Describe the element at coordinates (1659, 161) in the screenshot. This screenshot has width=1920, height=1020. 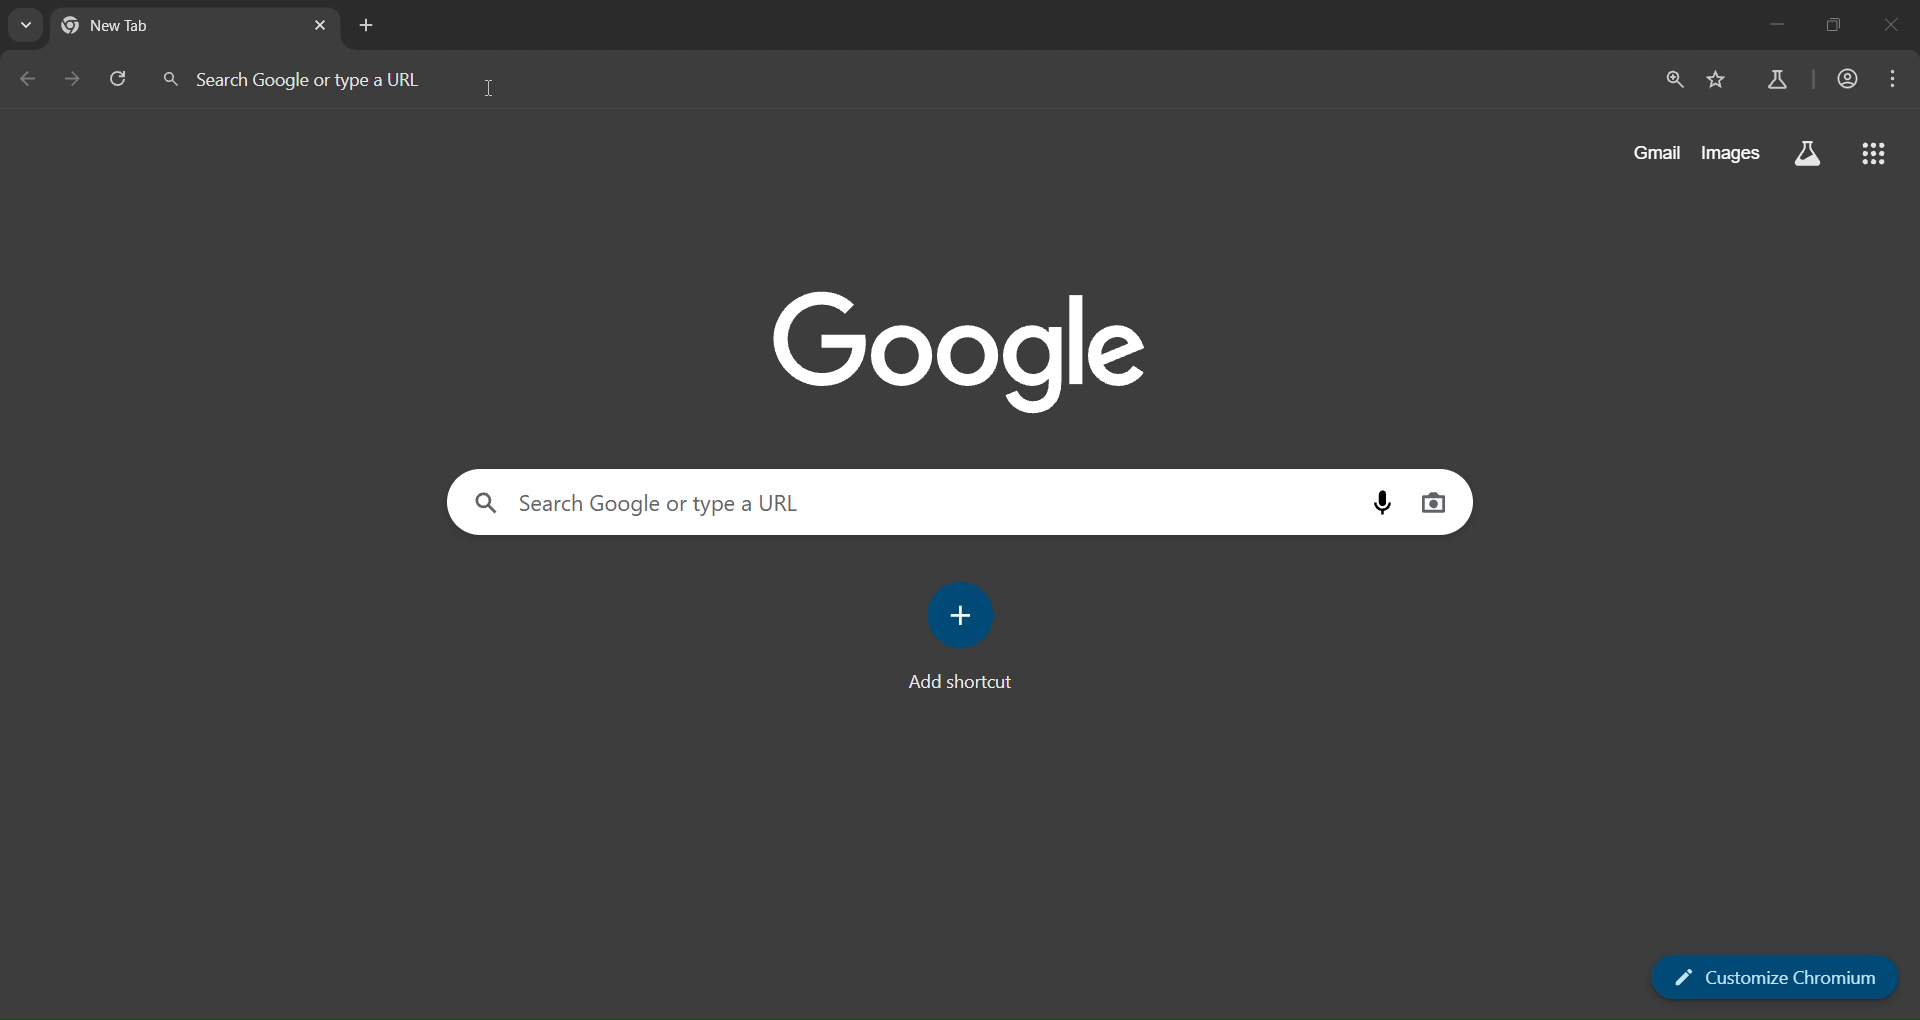
I see `gmail` at that location.